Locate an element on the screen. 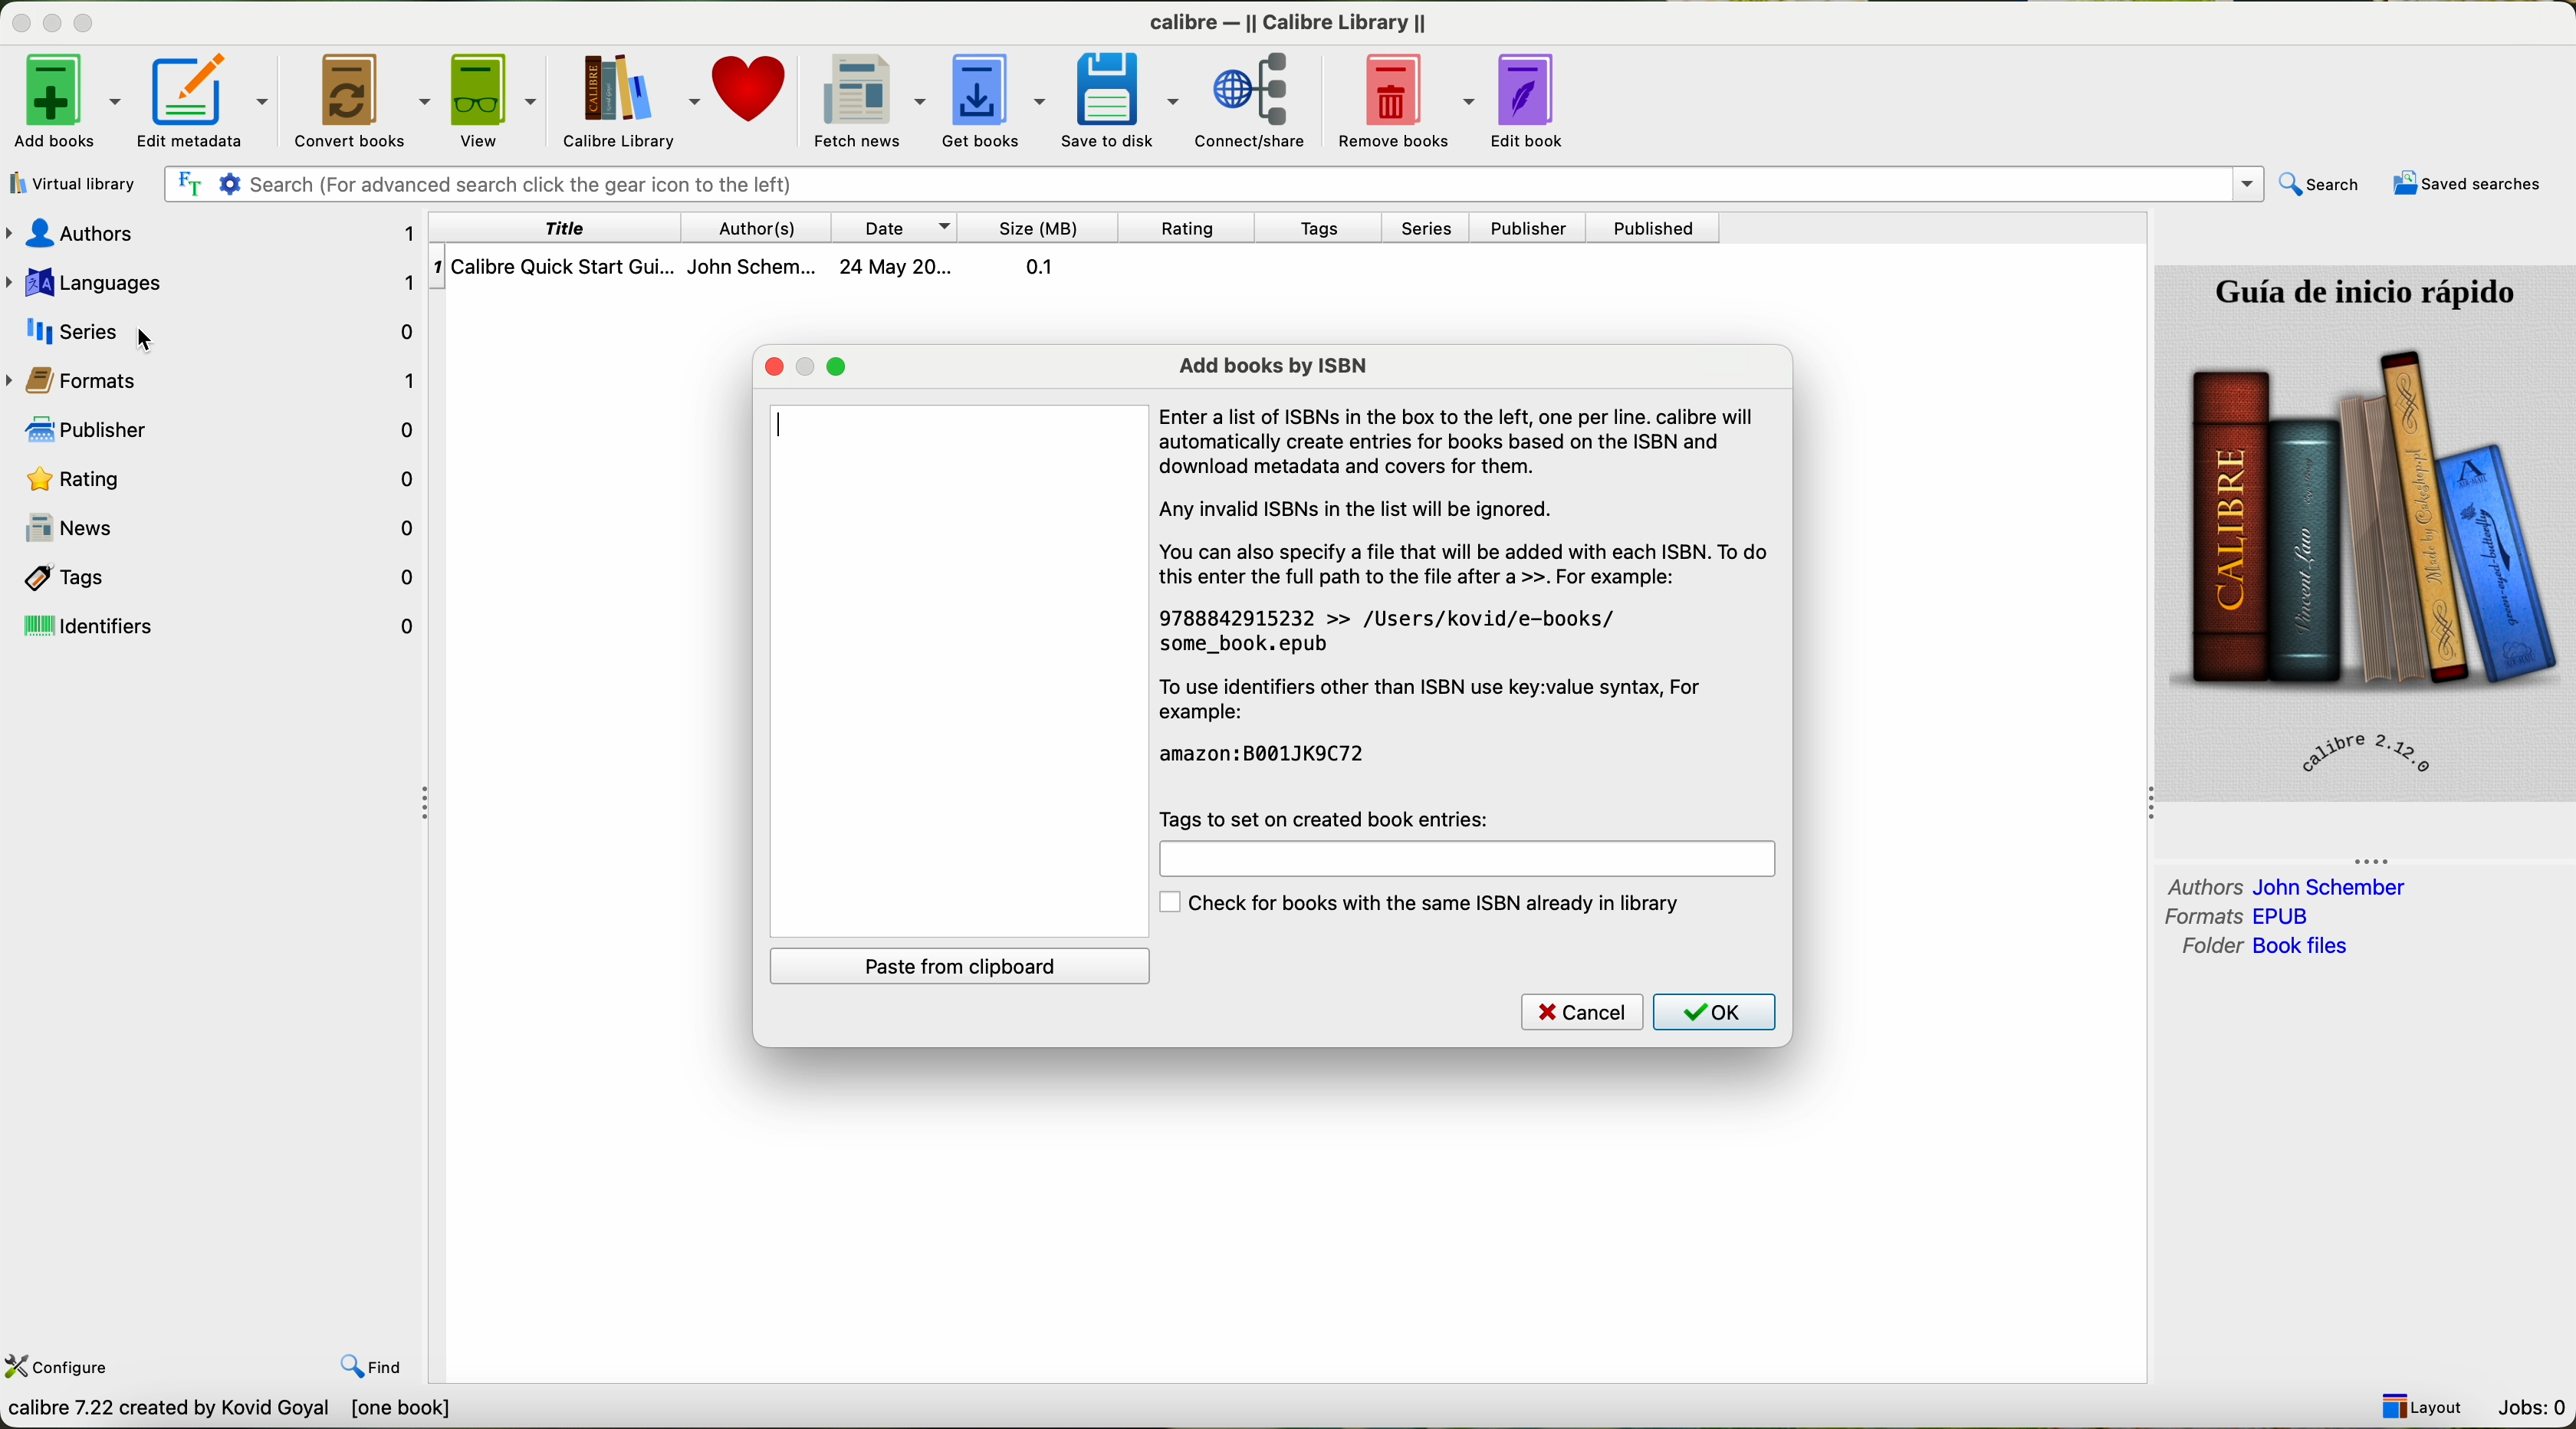 Image resolution: width=2576 pixels, height=1429 pixels. Languages is located at coordinates (219, 284).